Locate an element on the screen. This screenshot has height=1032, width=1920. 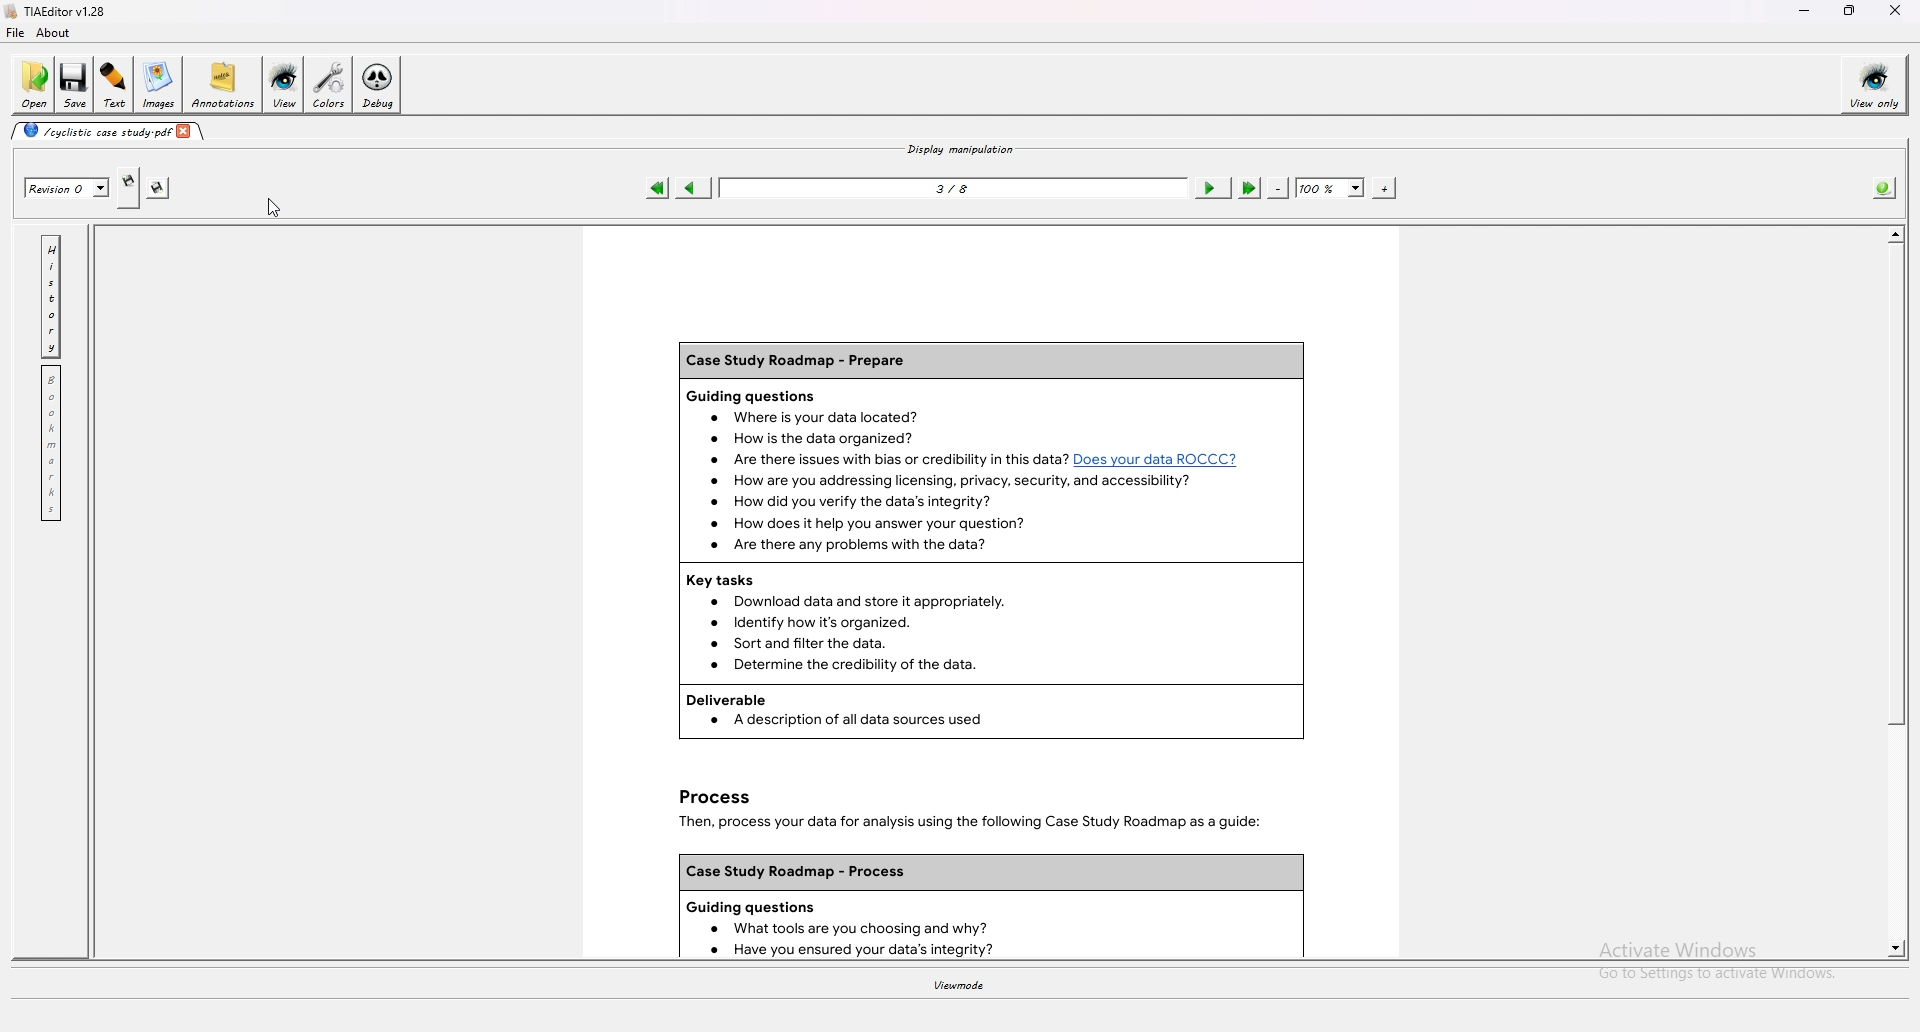
Process is located at coordinates (717, 796).